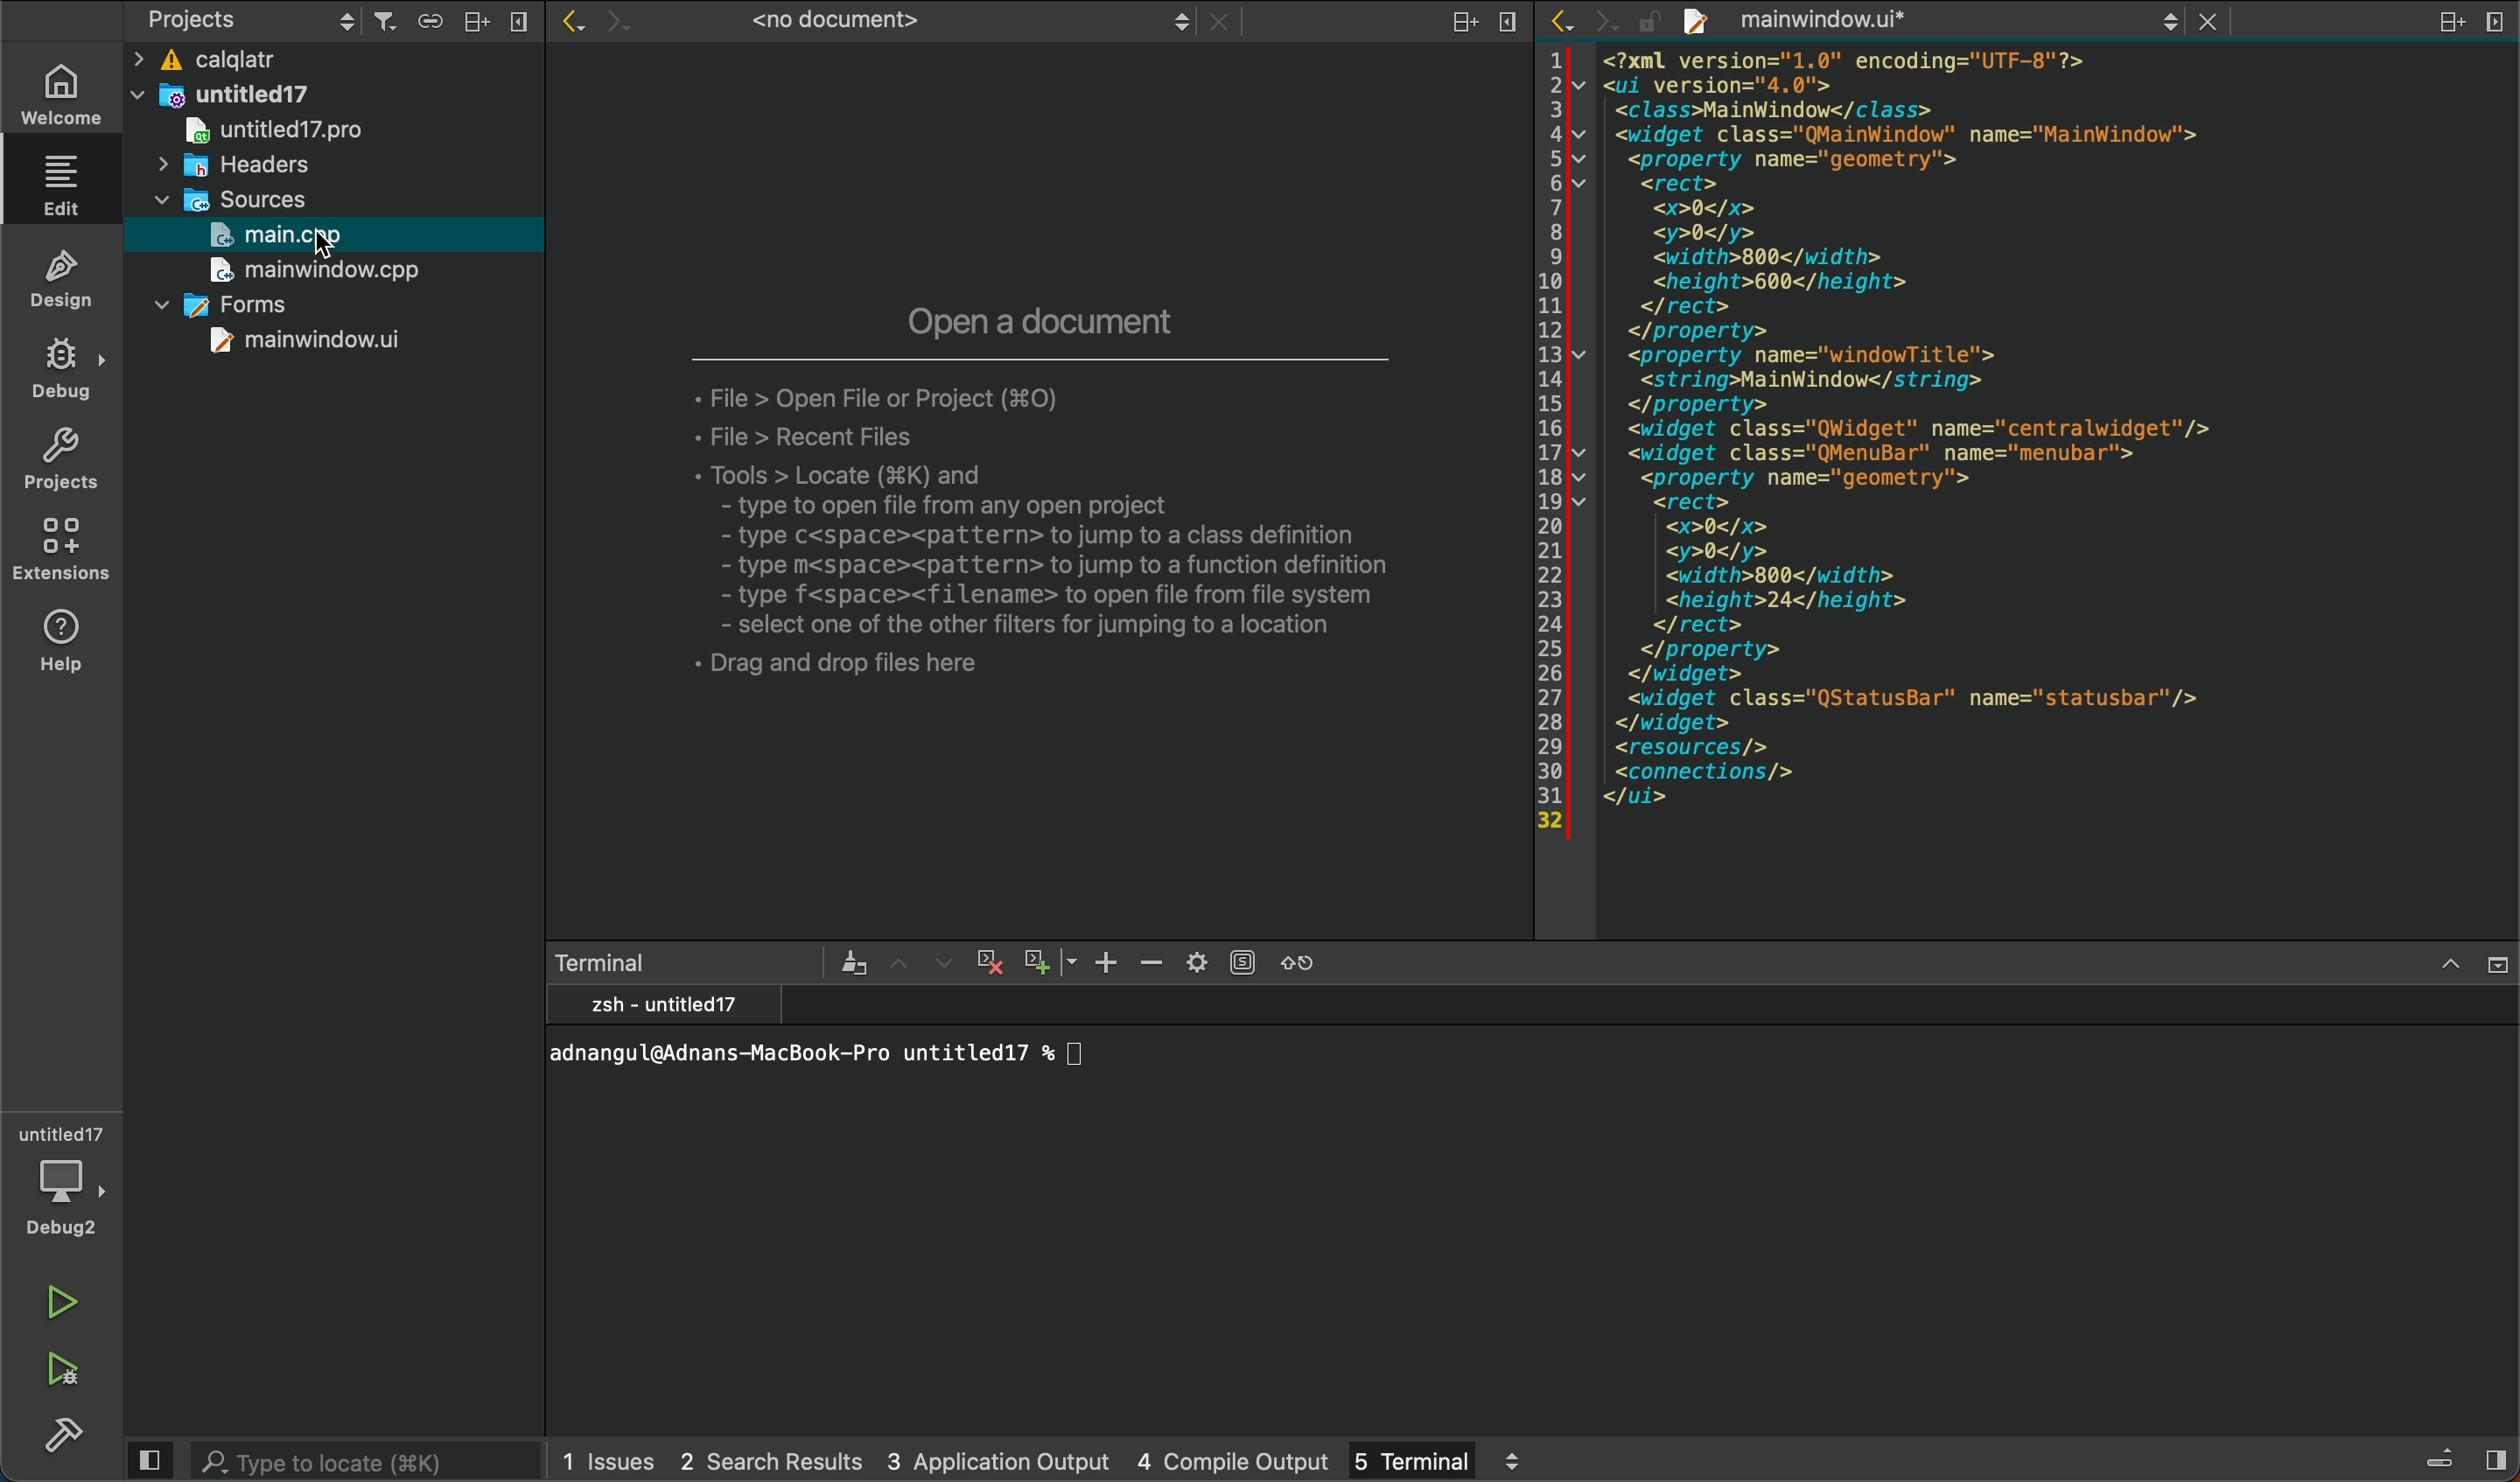  What do you see at coordinates (65, 1306) in the screenshot?
I see `run ` at bounding box center [65, 1306].